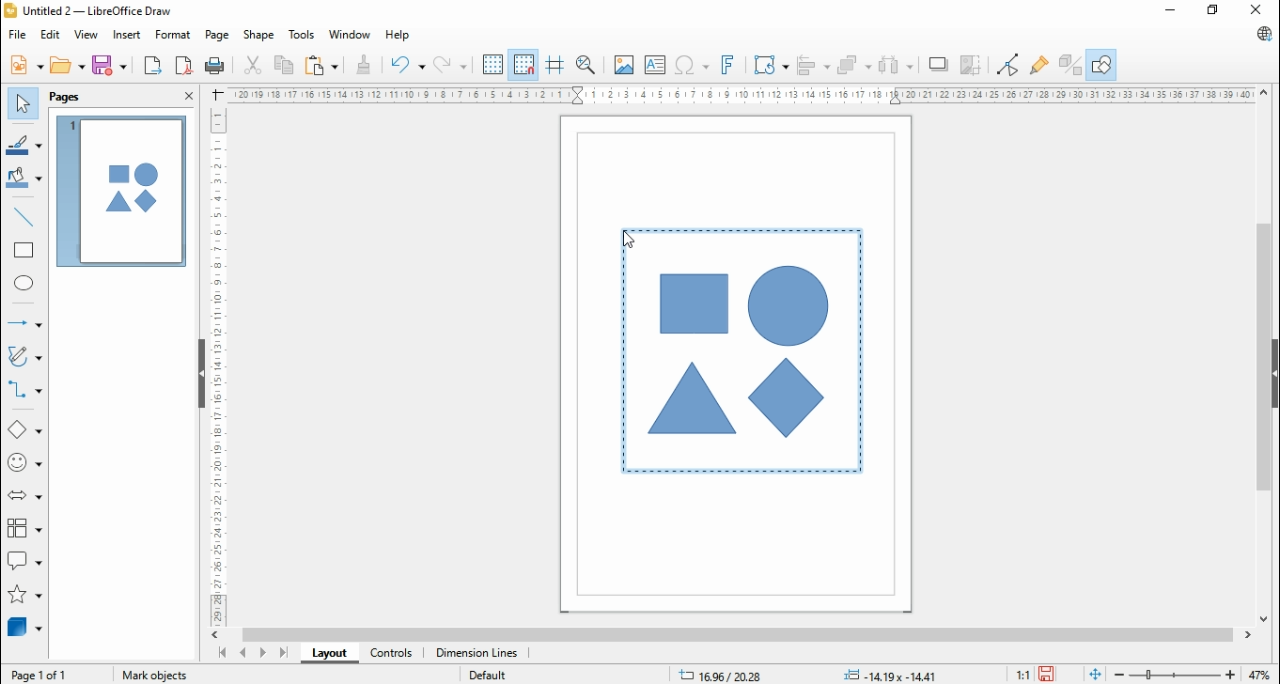  Describe the element at coordinates (215, 365) in the screenshot. I see `vertical scale` at that location.